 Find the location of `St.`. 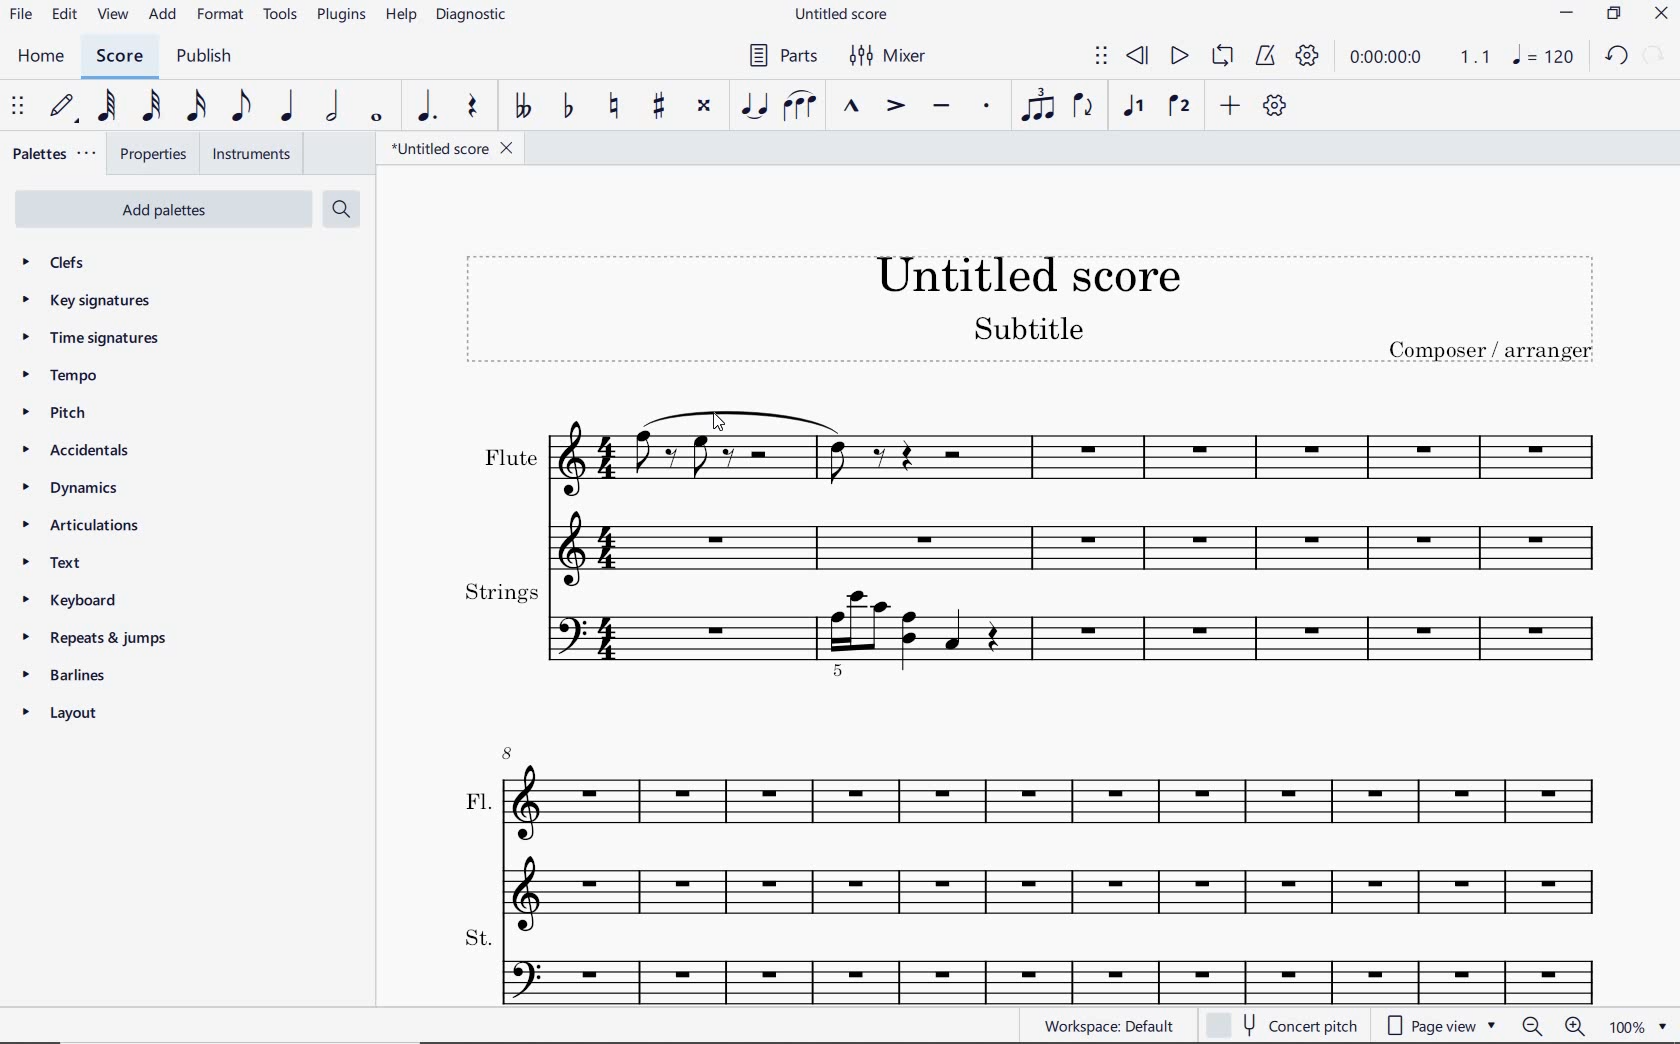

St. is located at coordinates (1034, 966).